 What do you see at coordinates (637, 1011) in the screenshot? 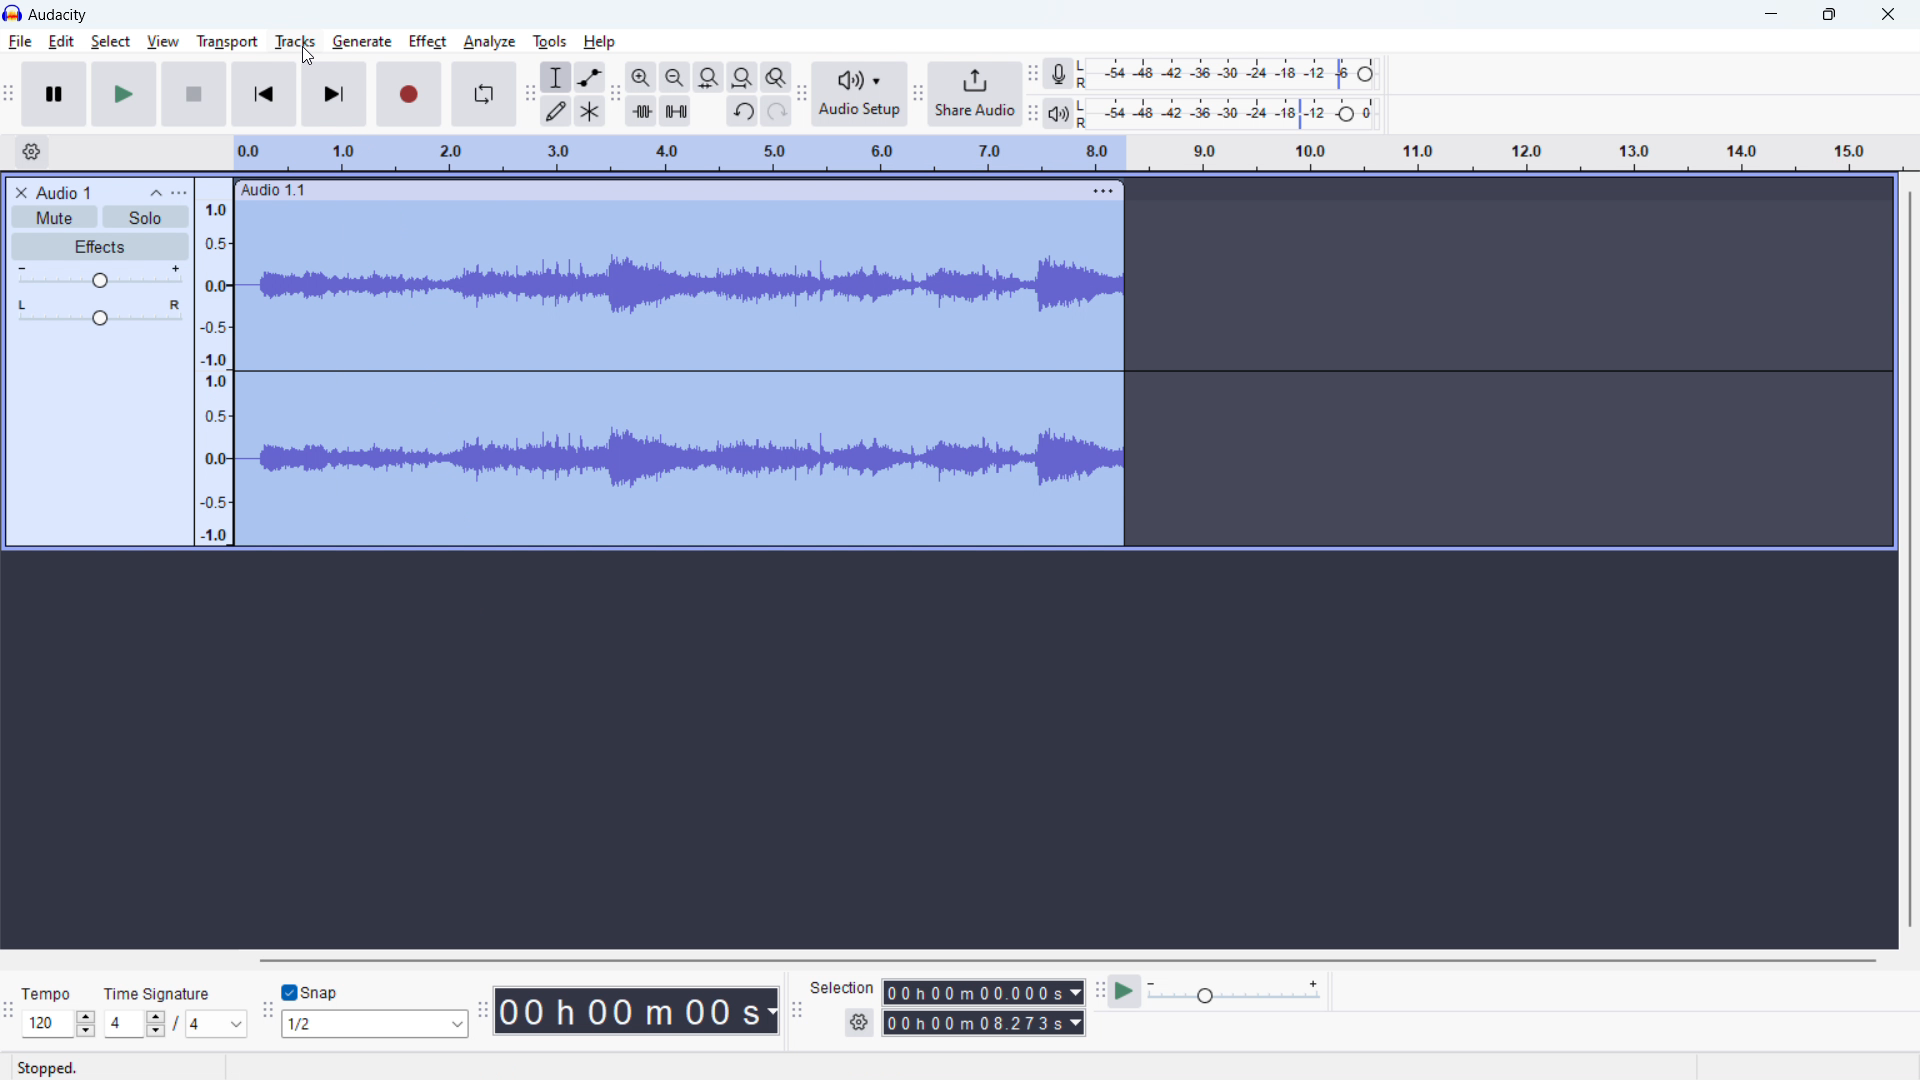
I see `timestamp` at bounding box center [637, 1011].